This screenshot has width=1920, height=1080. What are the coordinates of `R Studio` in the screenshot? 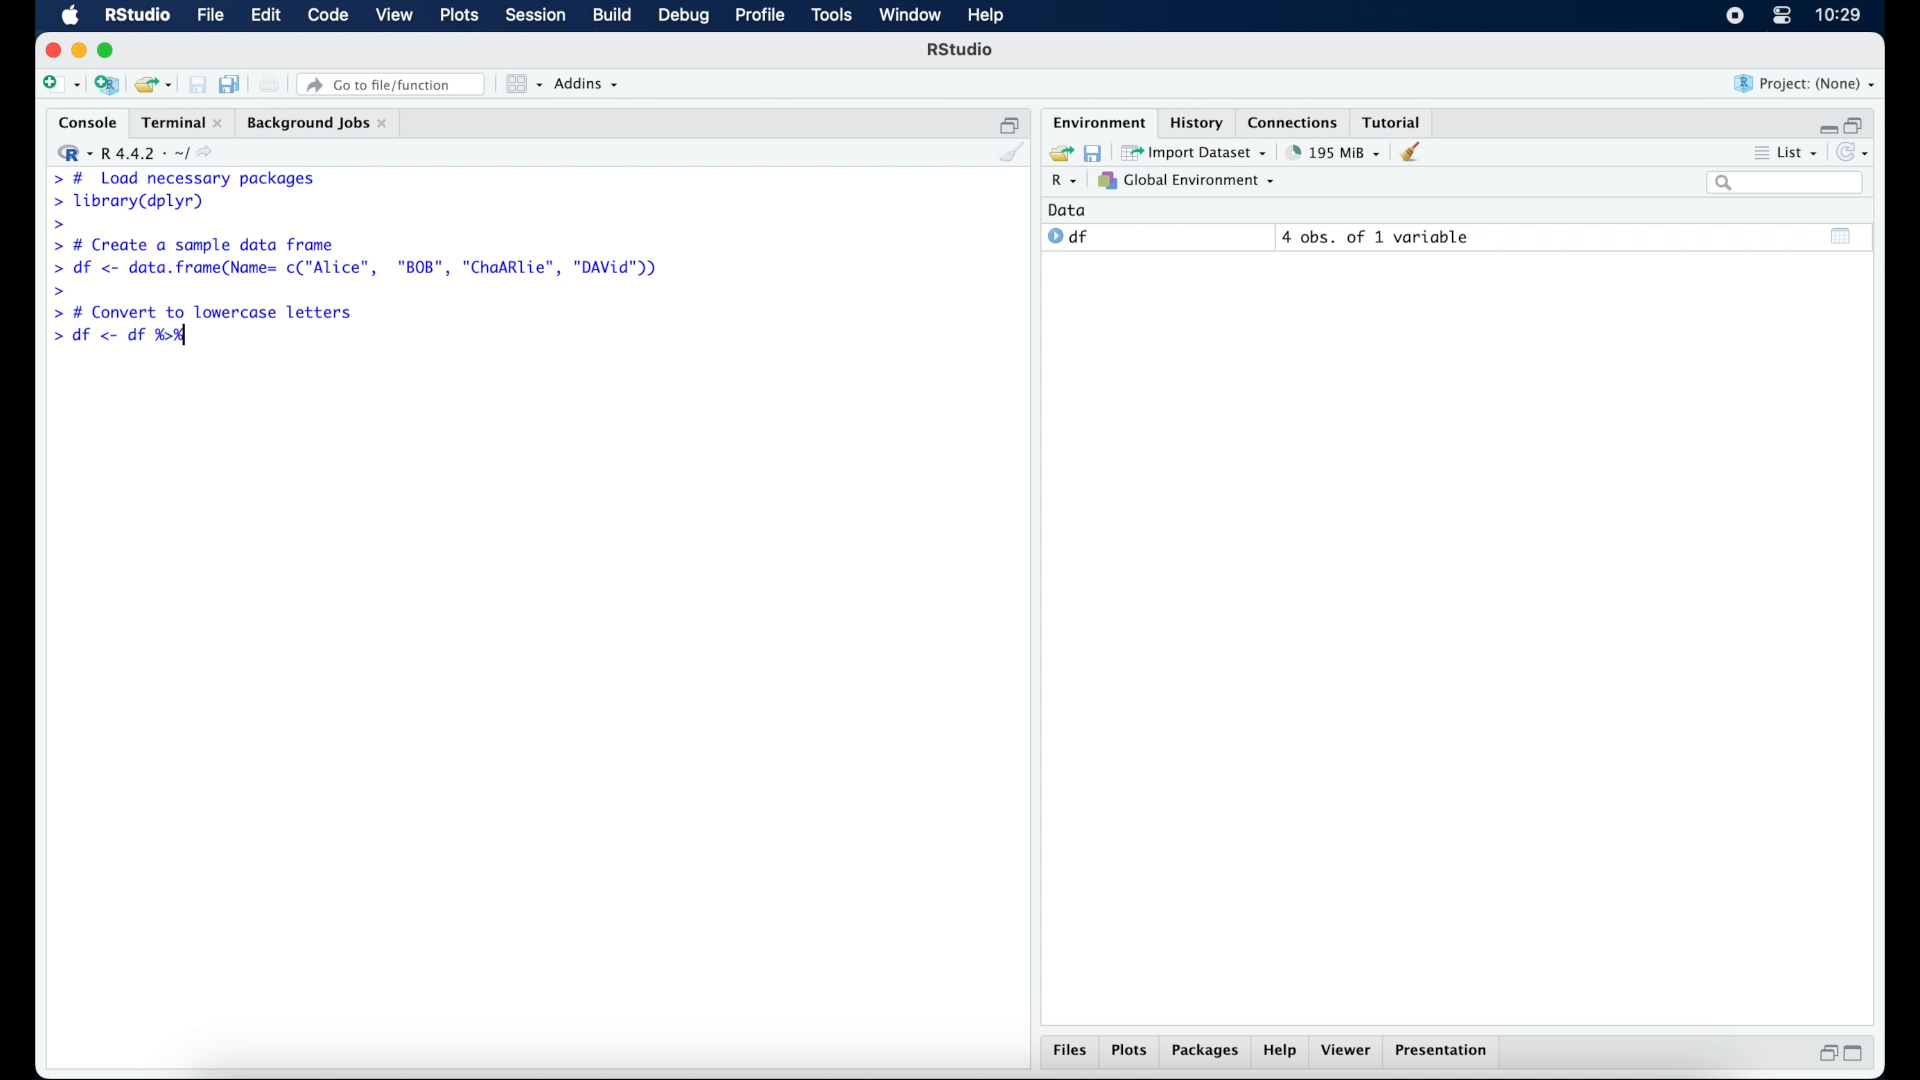 It's located at (137, 16).